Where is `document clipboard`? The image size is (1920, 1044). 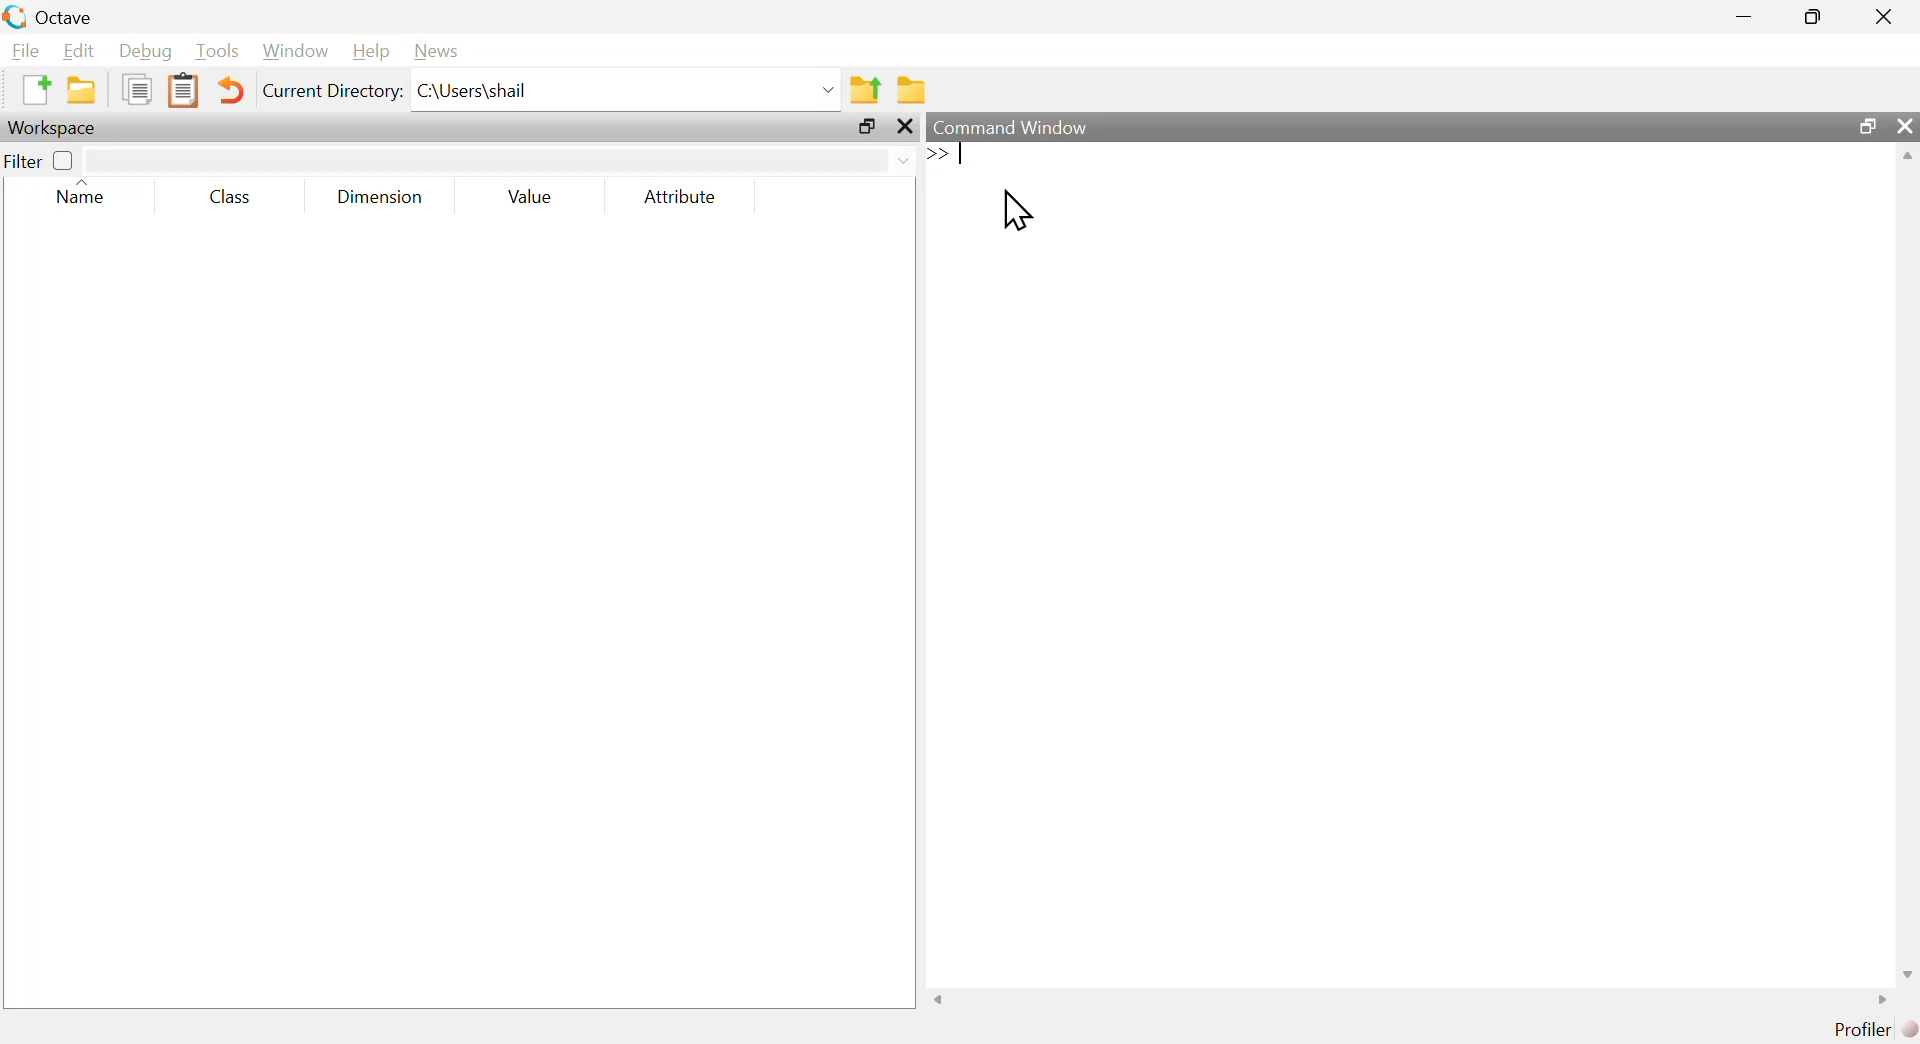
document clipboard is located at coordinates (186, 91).